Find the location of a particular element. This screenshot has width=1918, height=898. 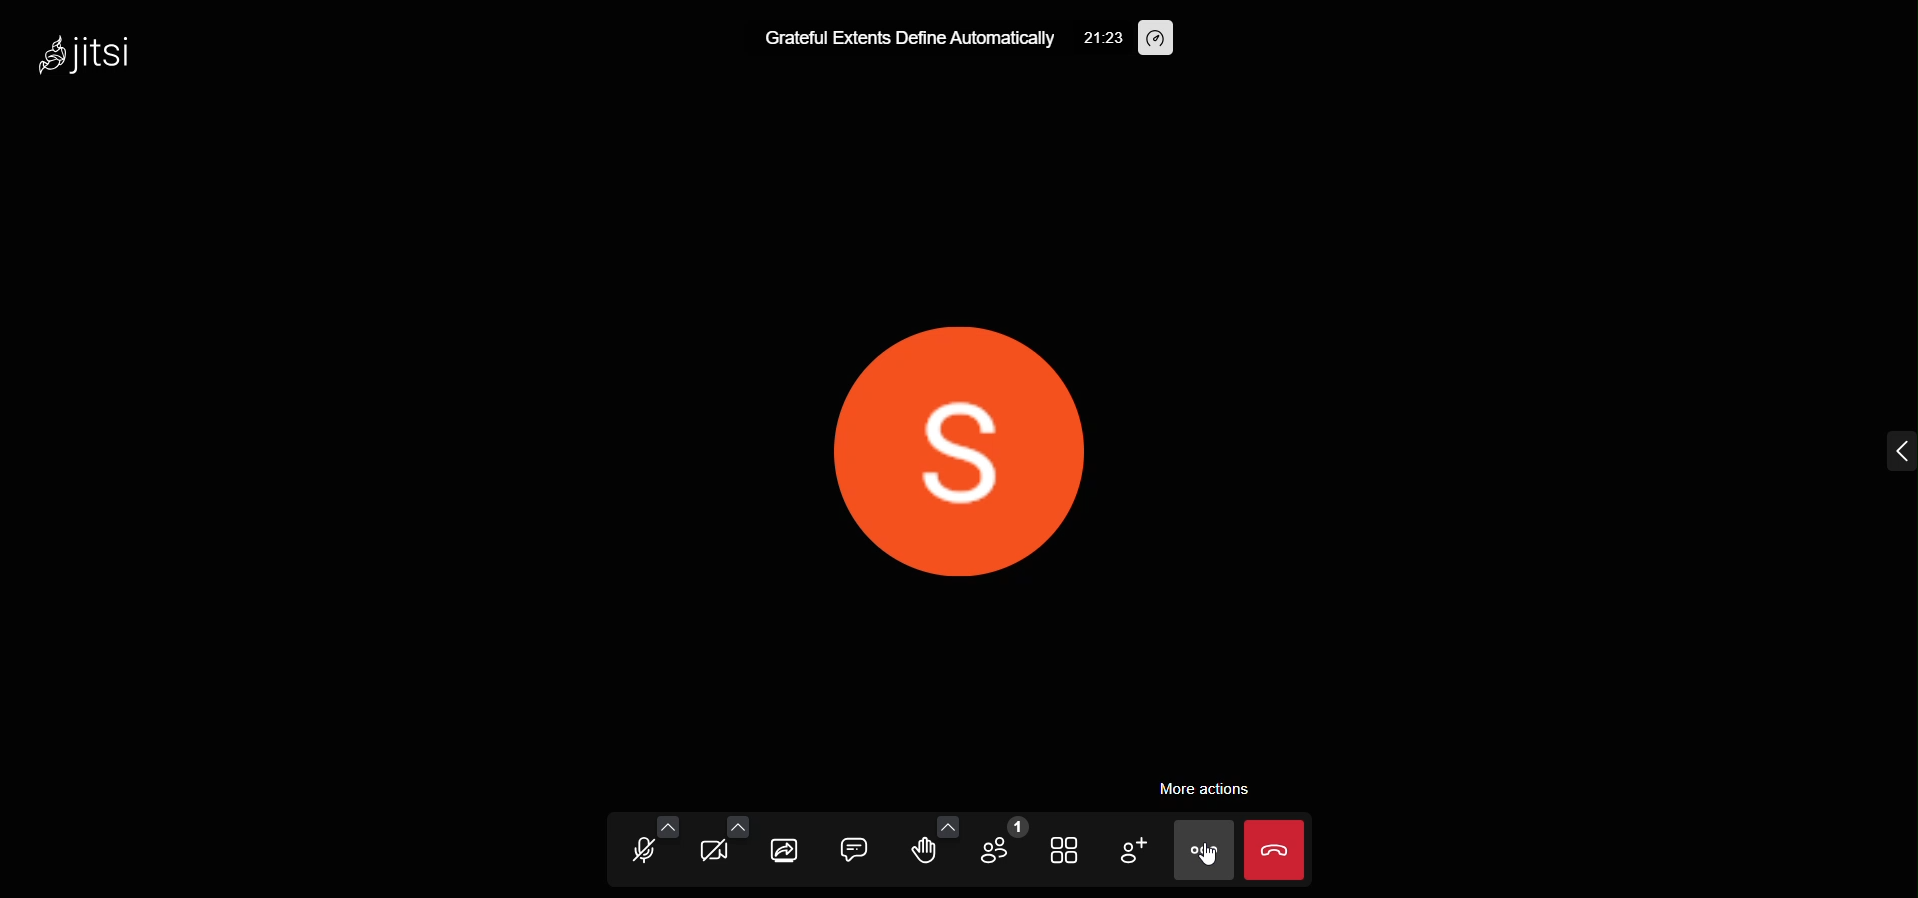

video setting is located at coordinates (740, 822).